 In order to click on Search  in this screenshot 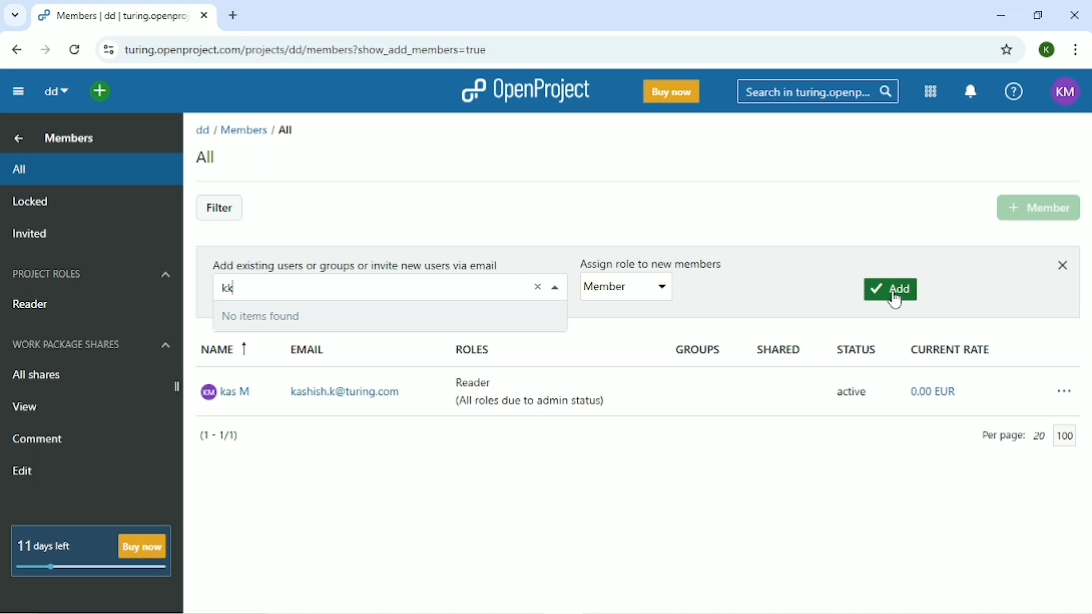, I will do `click(814, 92)`.